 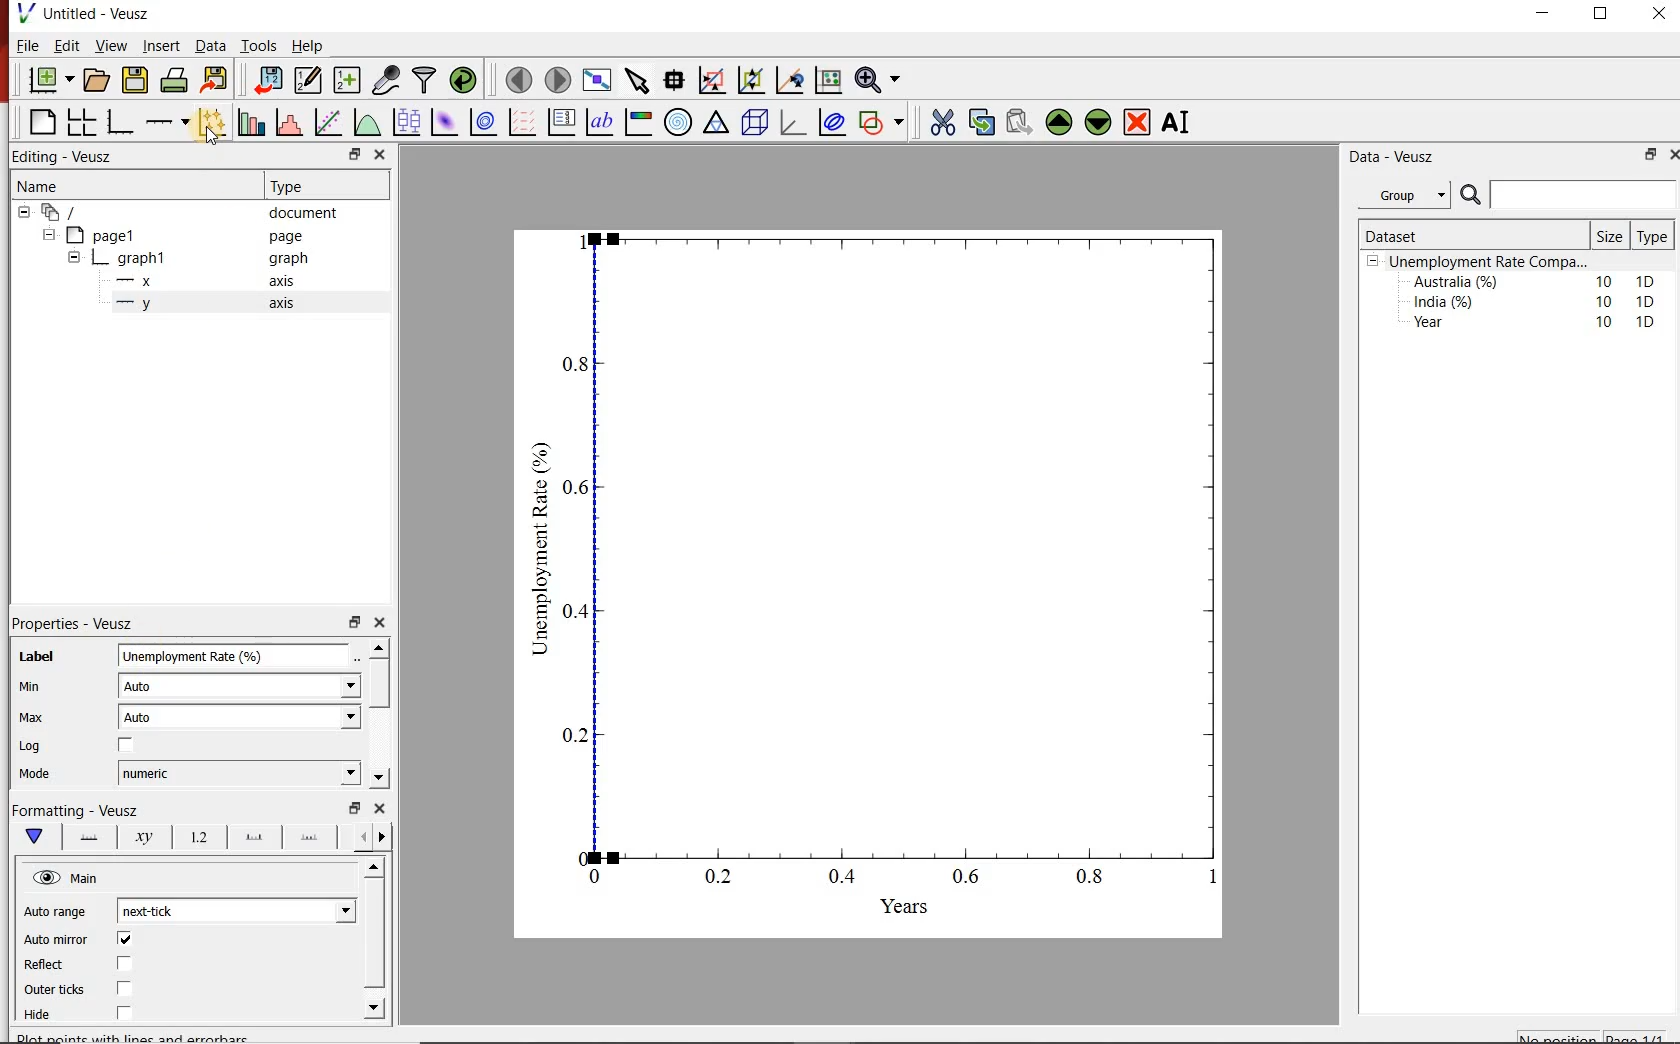 What do you see at coordinates (560, 123) in the screenshot?
I see `plot key` at bounding box center [560, 123].